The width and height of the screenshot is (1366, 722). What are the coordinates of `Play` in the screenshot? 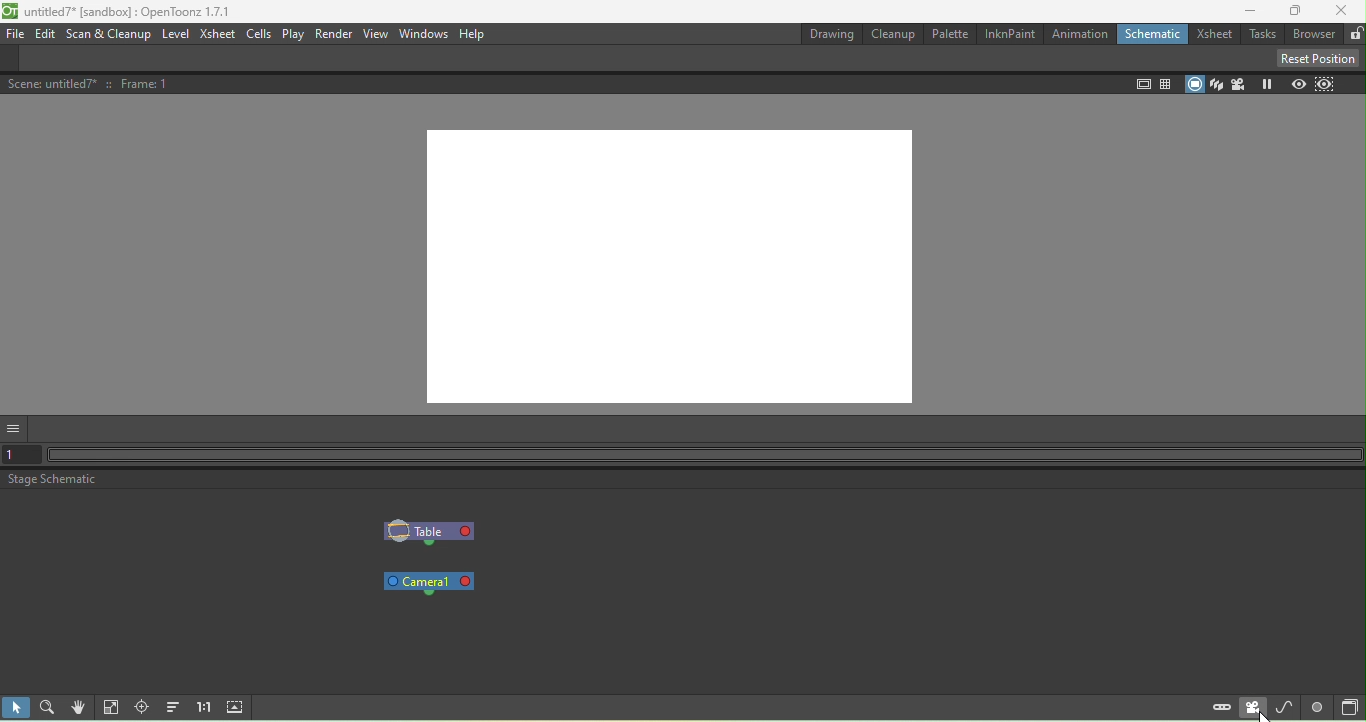 It's located at (293, 36).